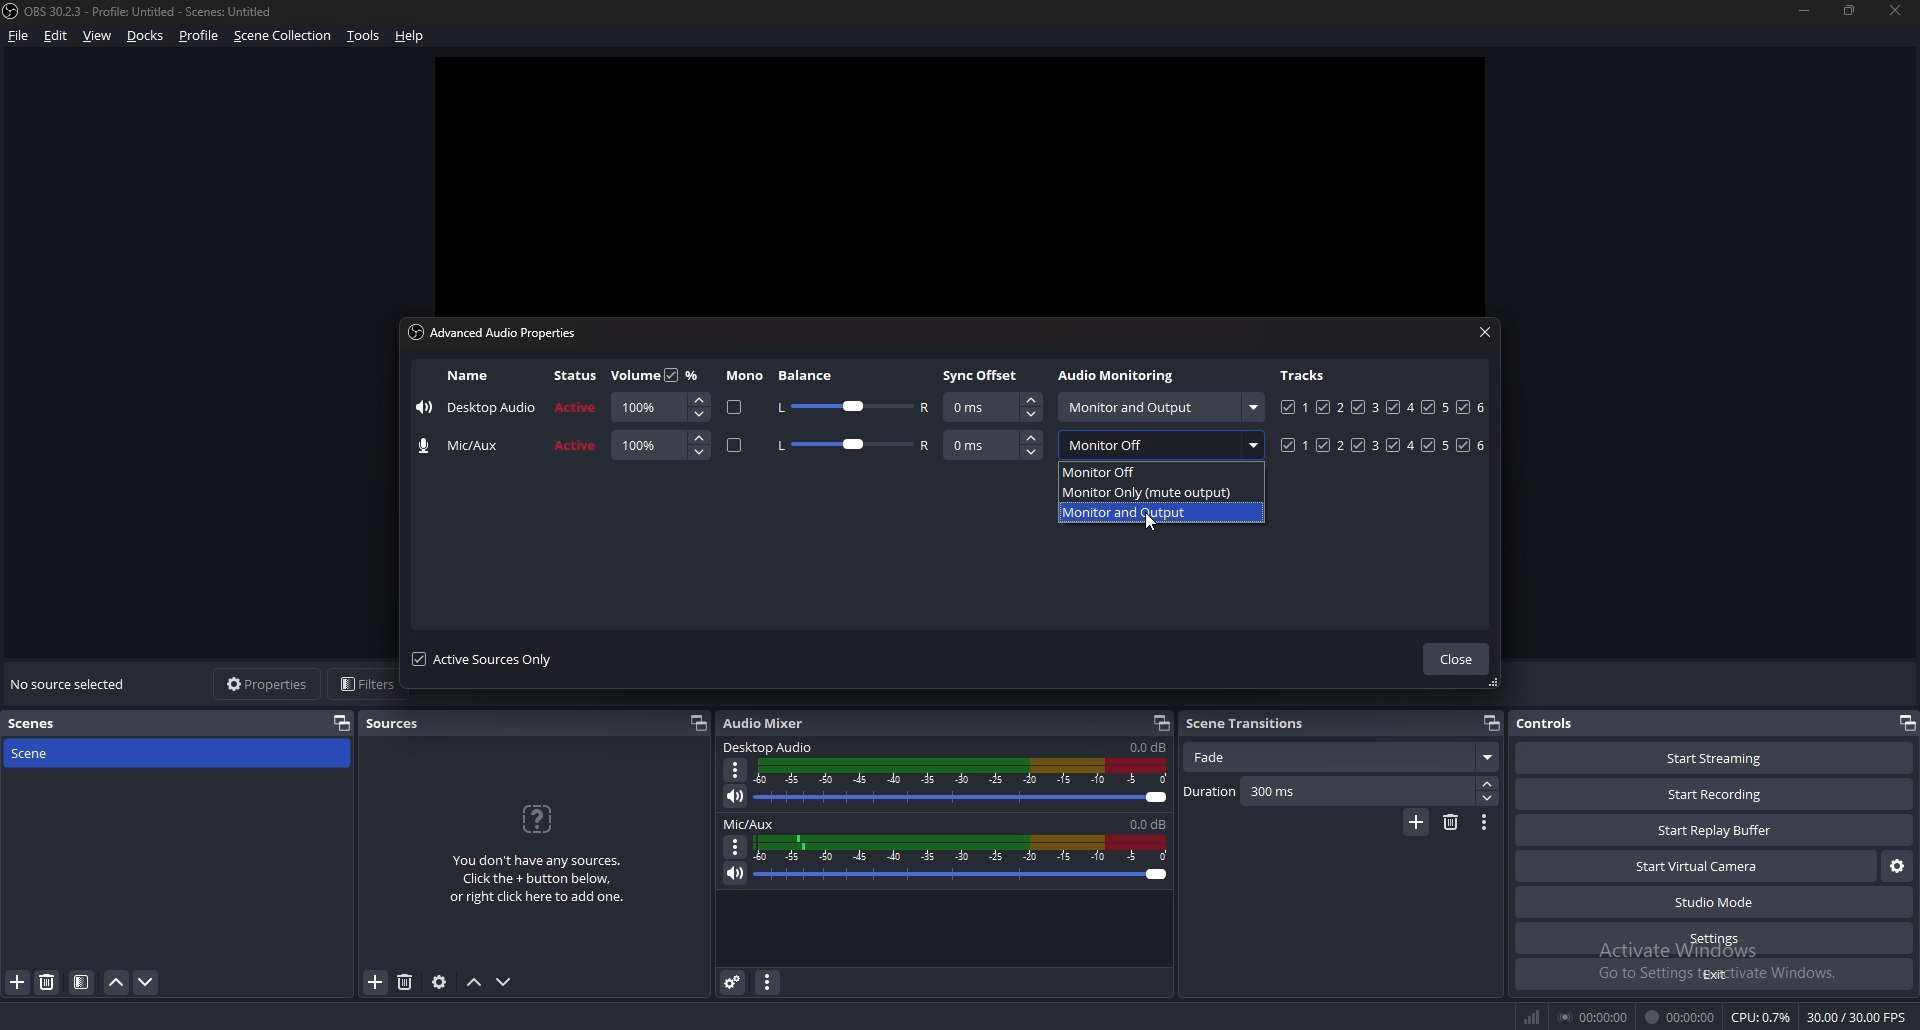  I want to click on sync offset adjust, so click(992, 406).